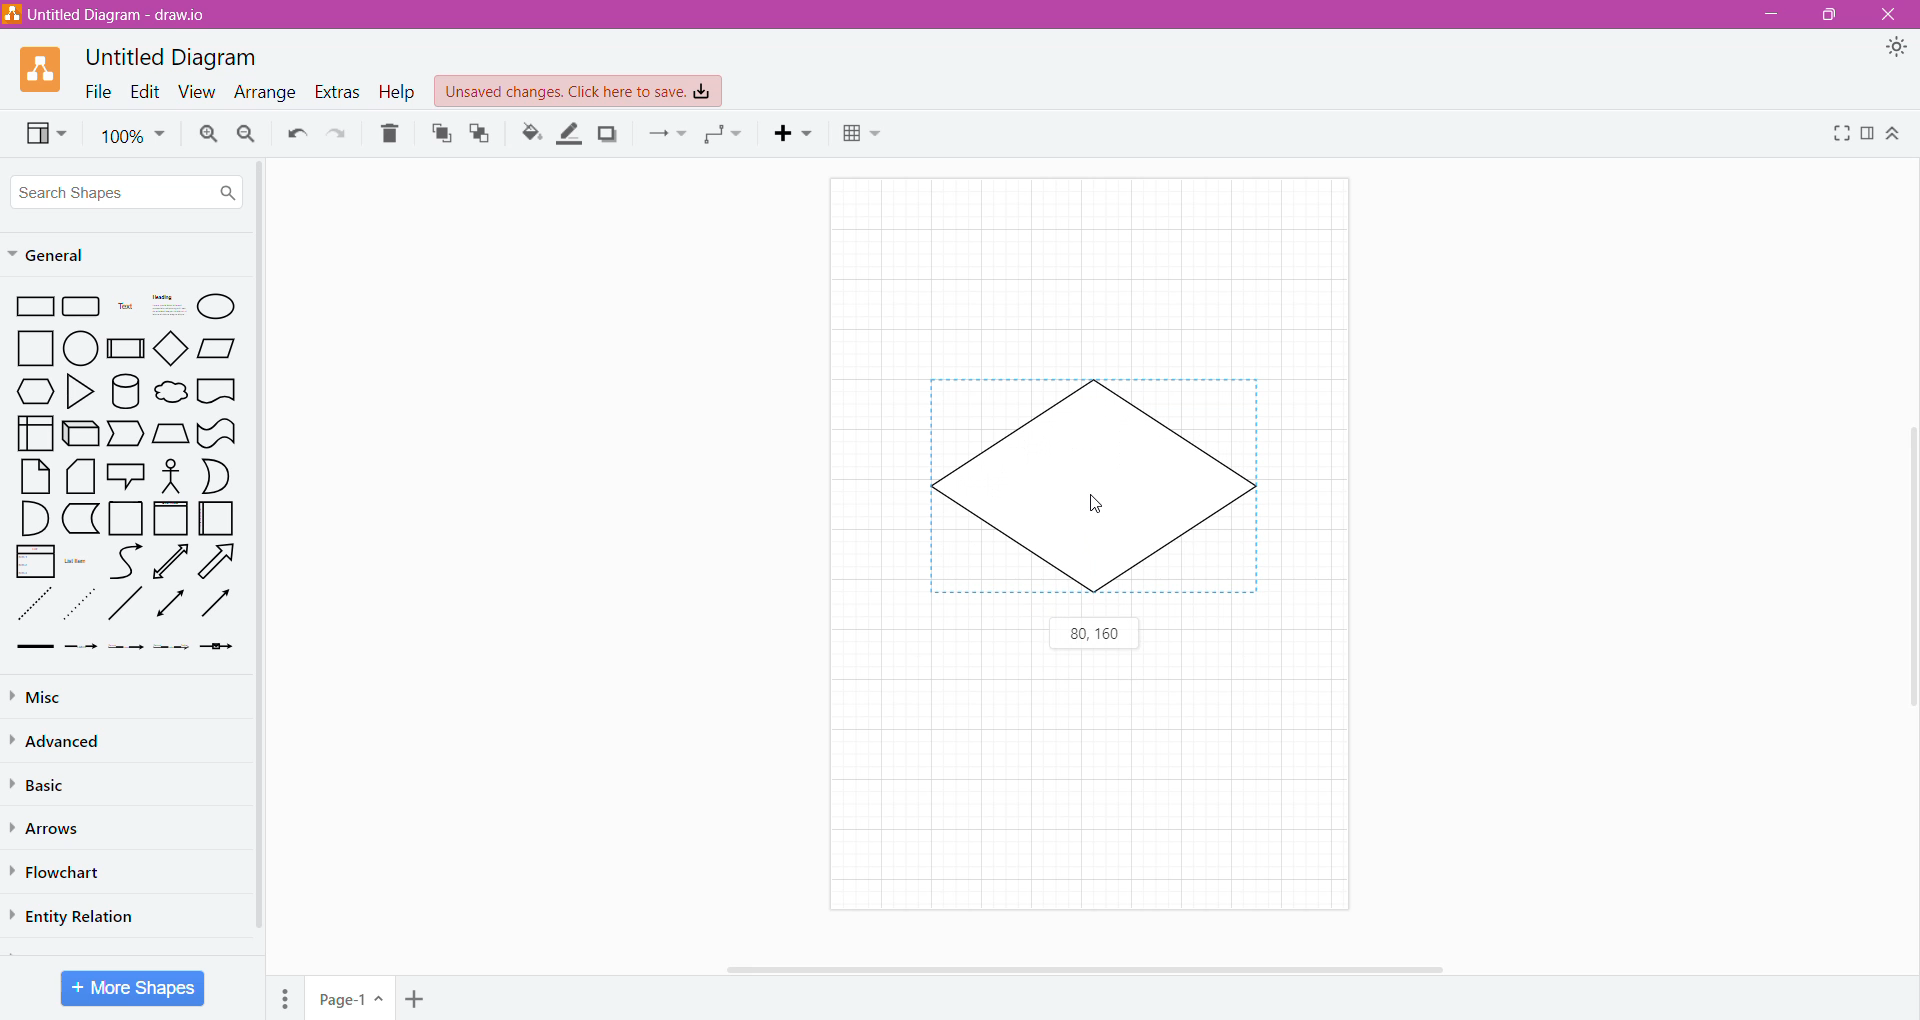 The image size is (1920, 1020). What do you see at coordinates (246, 135) in the screenshot?
I see `Zoom Out` at bounding box center [246, 135].